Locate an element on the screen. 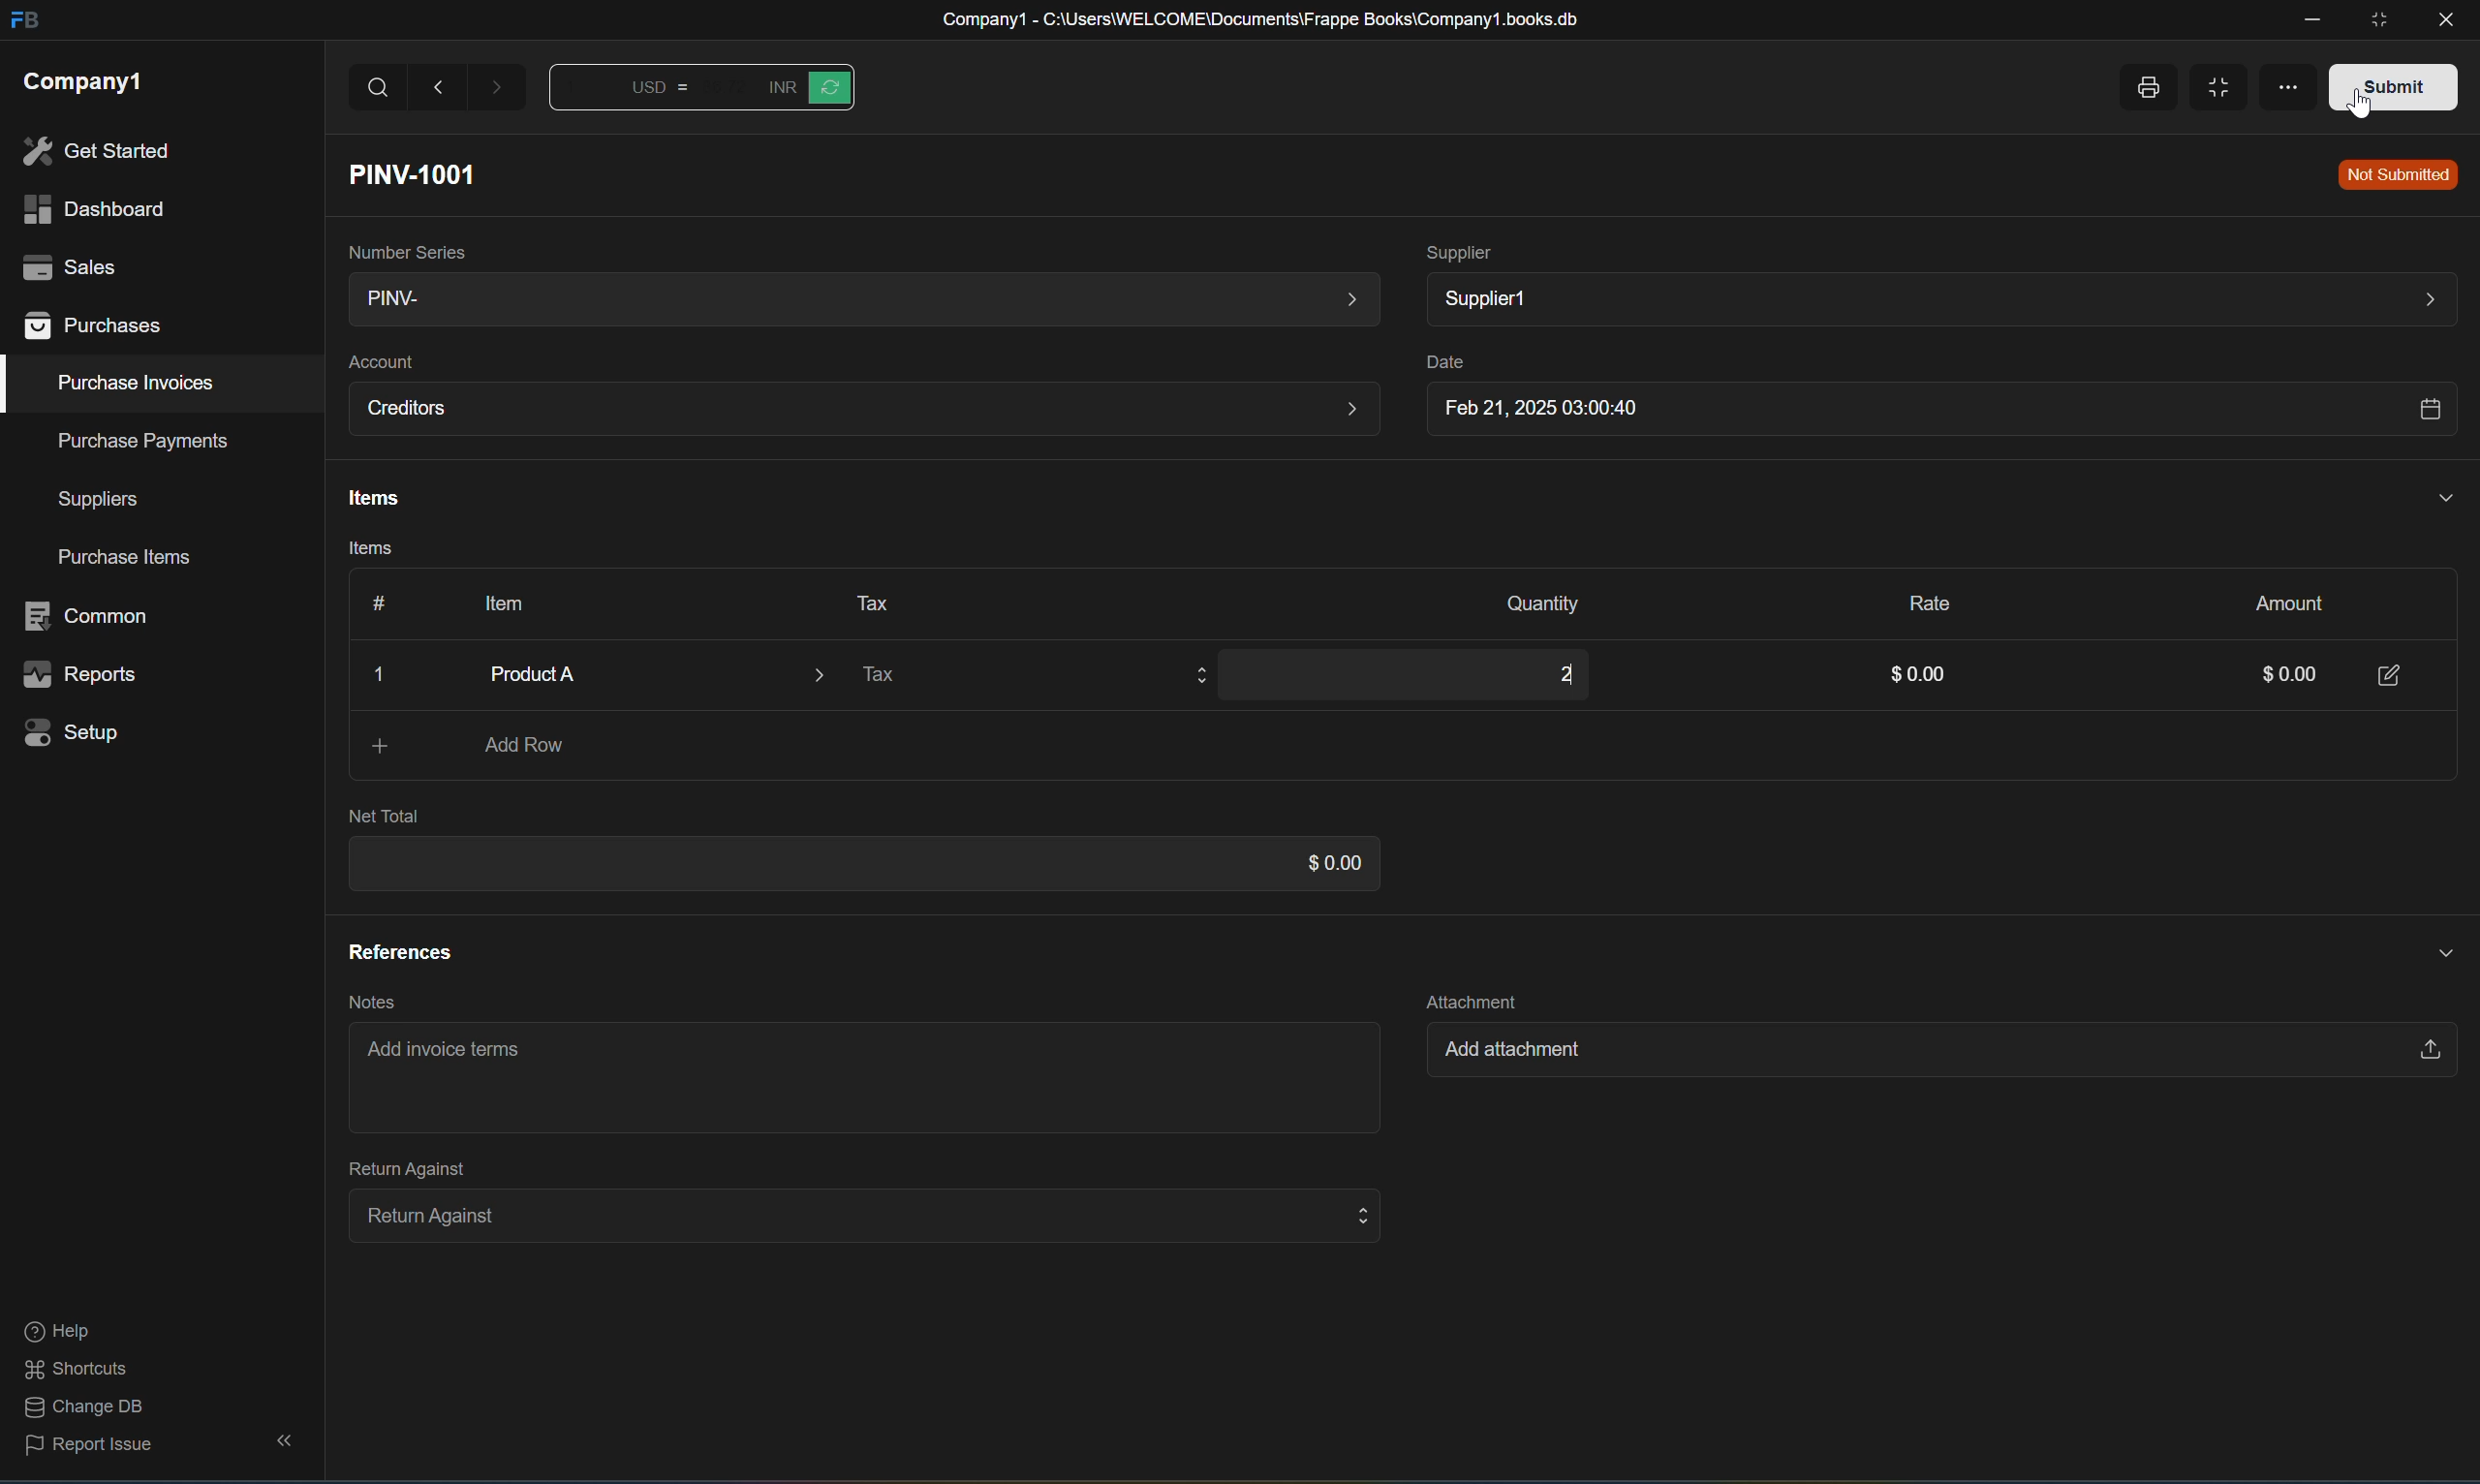 This screenshot has height=1484, width=2480. Back is located at coordinates (441, 87).